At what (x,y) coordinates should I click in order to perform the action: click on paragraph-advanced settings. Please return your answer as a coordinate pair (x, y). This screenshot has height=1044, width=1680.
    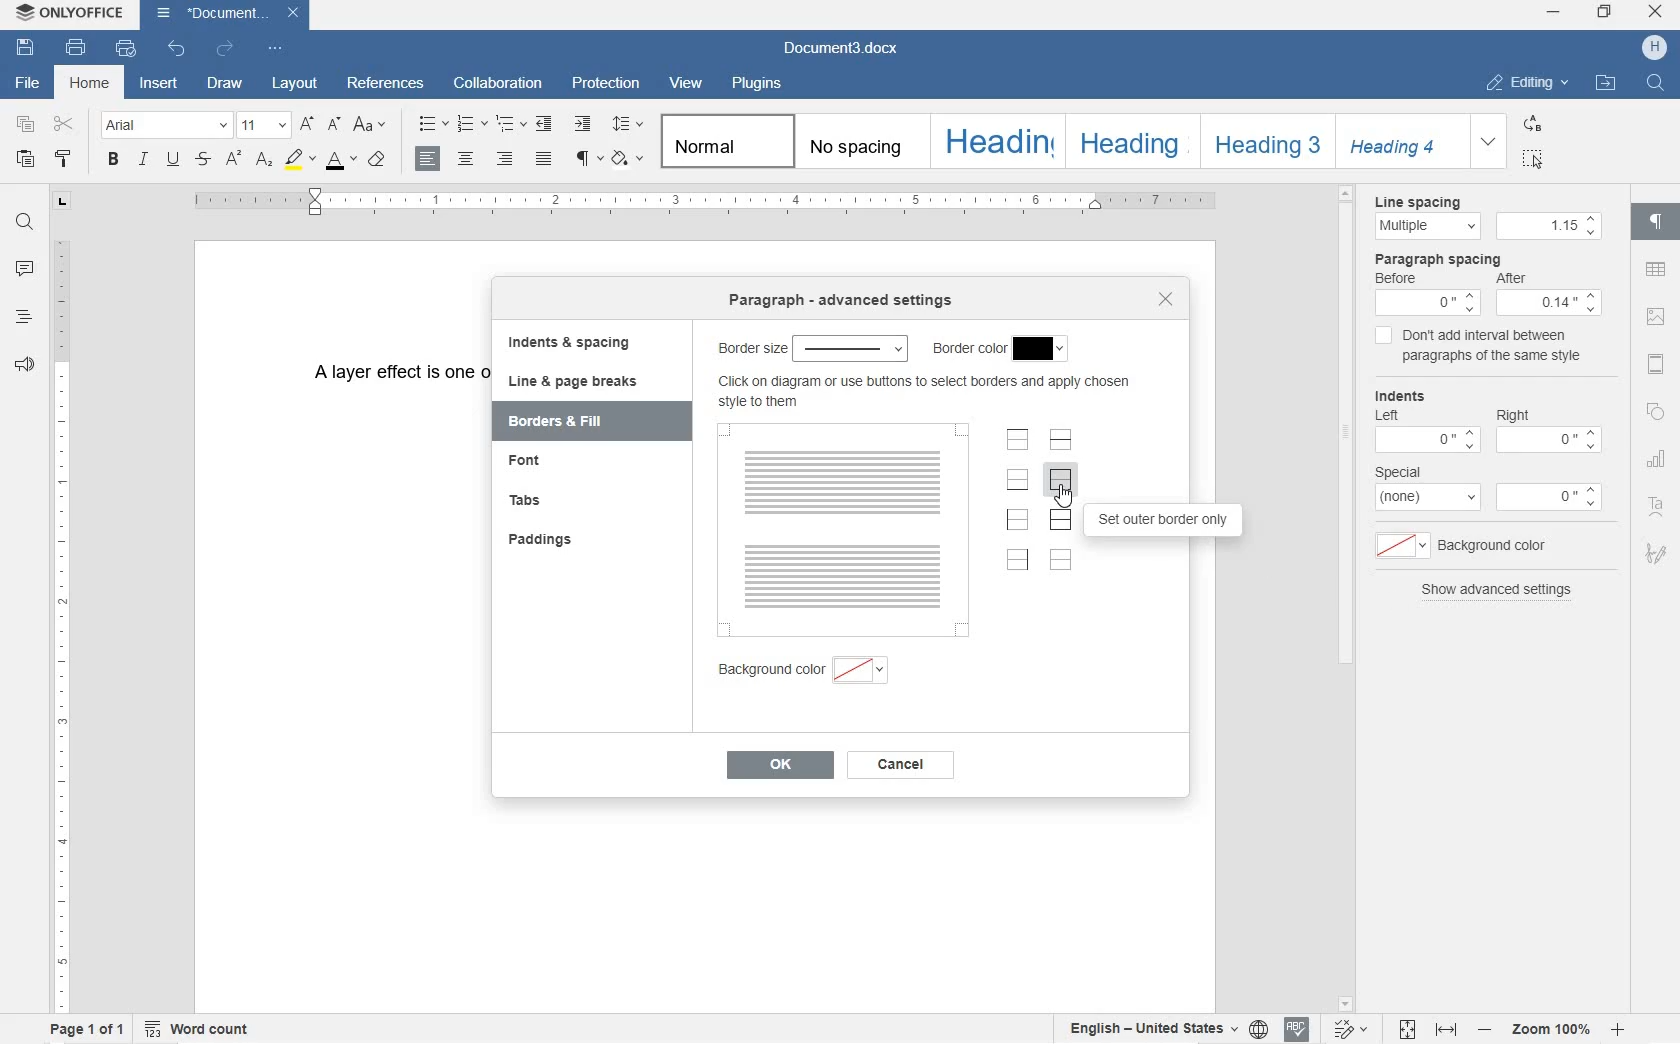
    Looking at the image, I should click on (843, 303).